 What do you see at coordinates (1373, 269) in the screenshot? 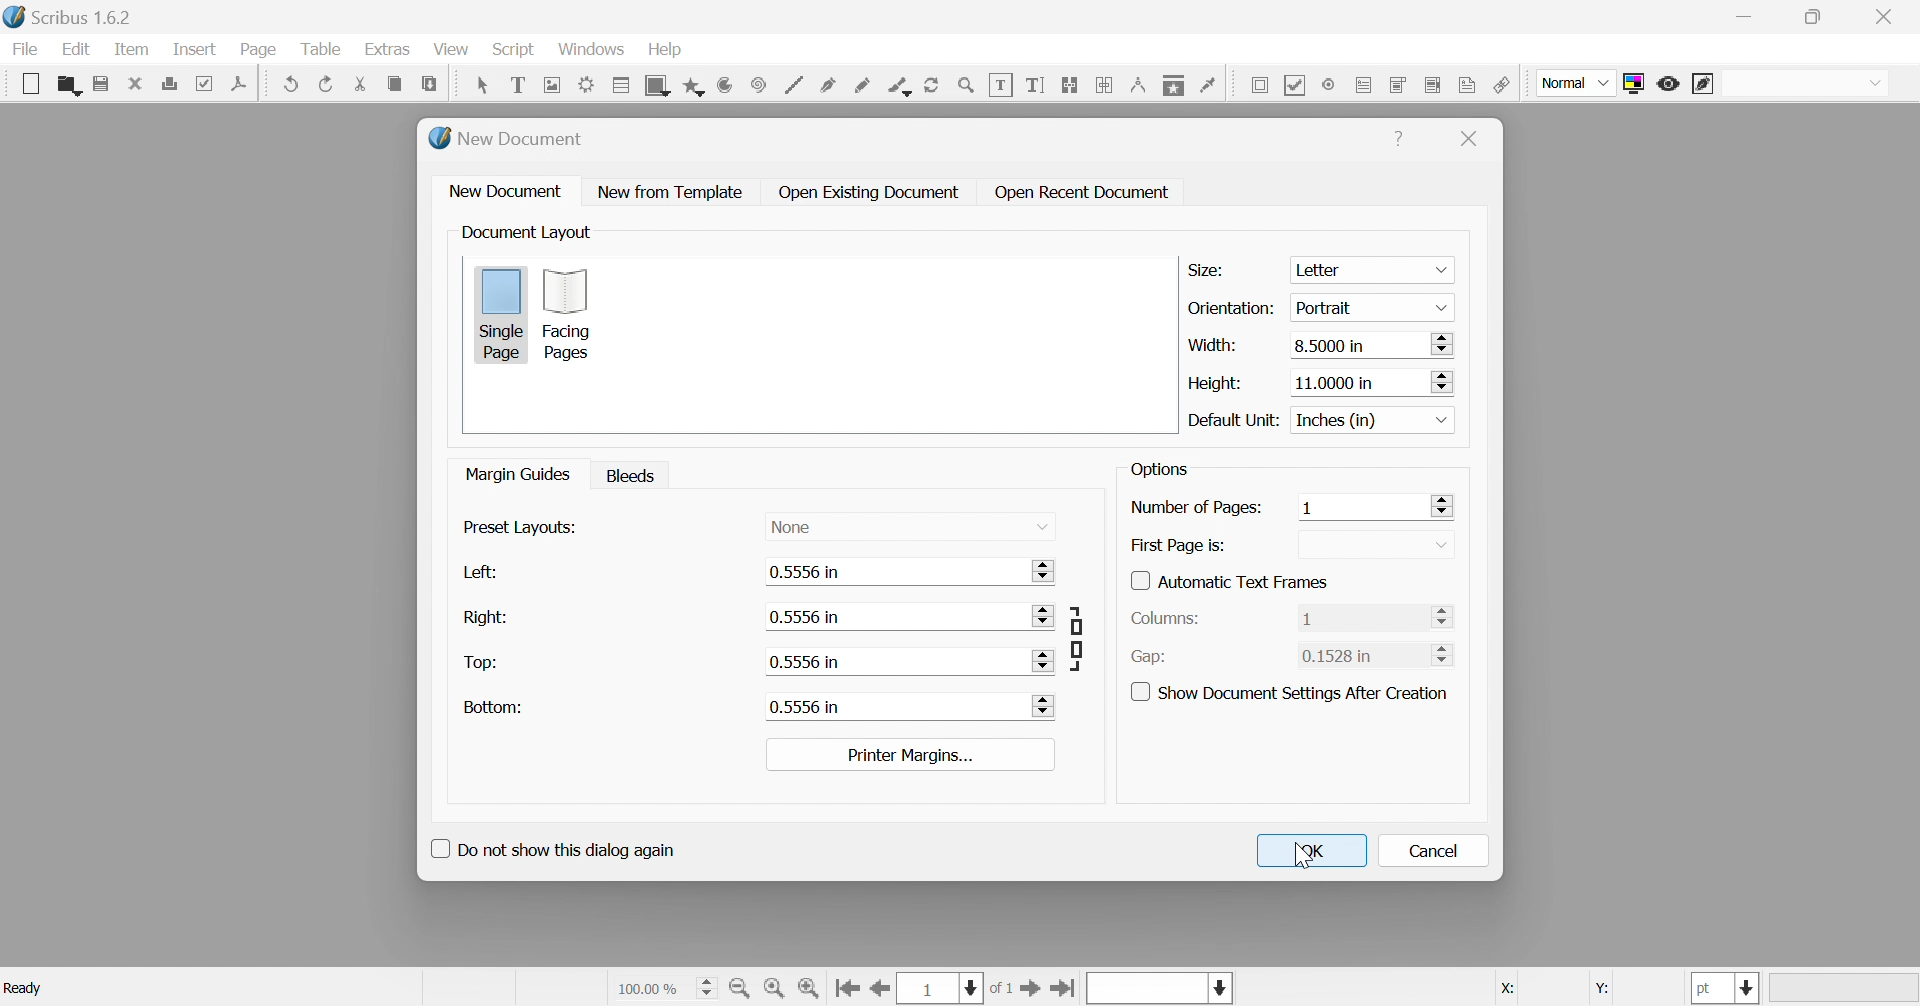
I see `letter` at bounding box center [1373, 269].